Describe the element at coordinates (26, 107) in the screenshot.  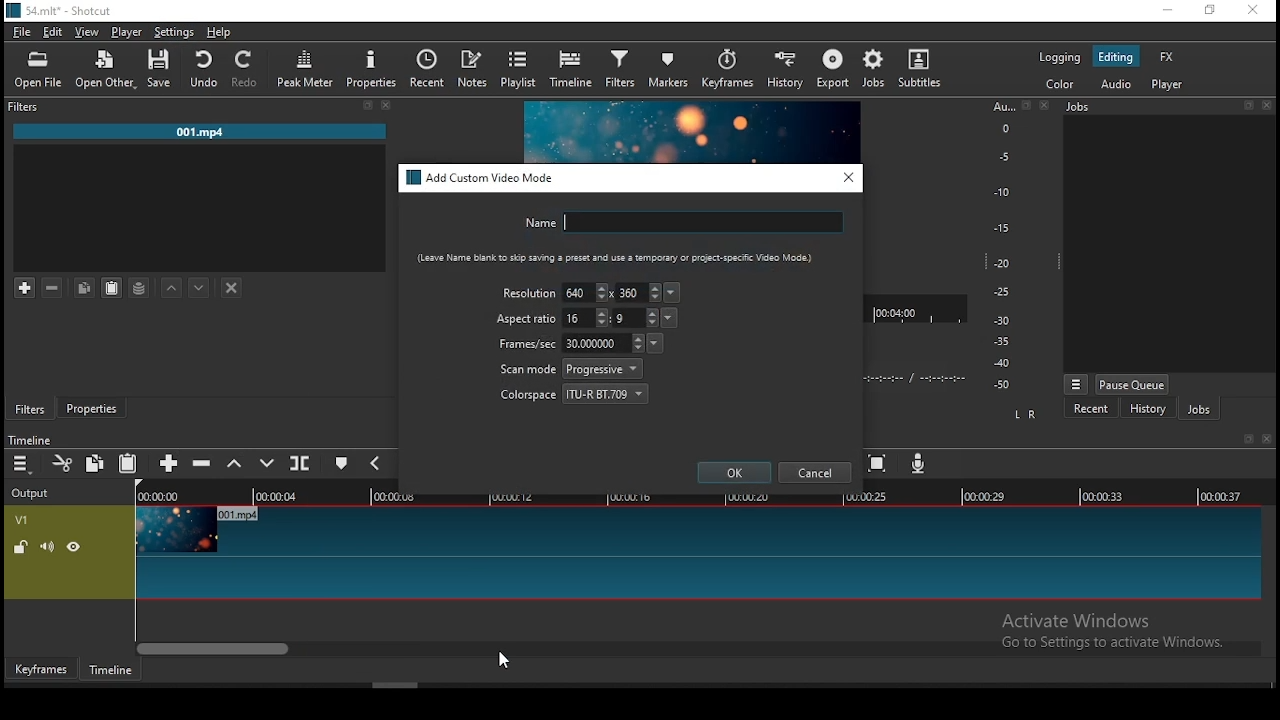
I see `Filter` at that location.